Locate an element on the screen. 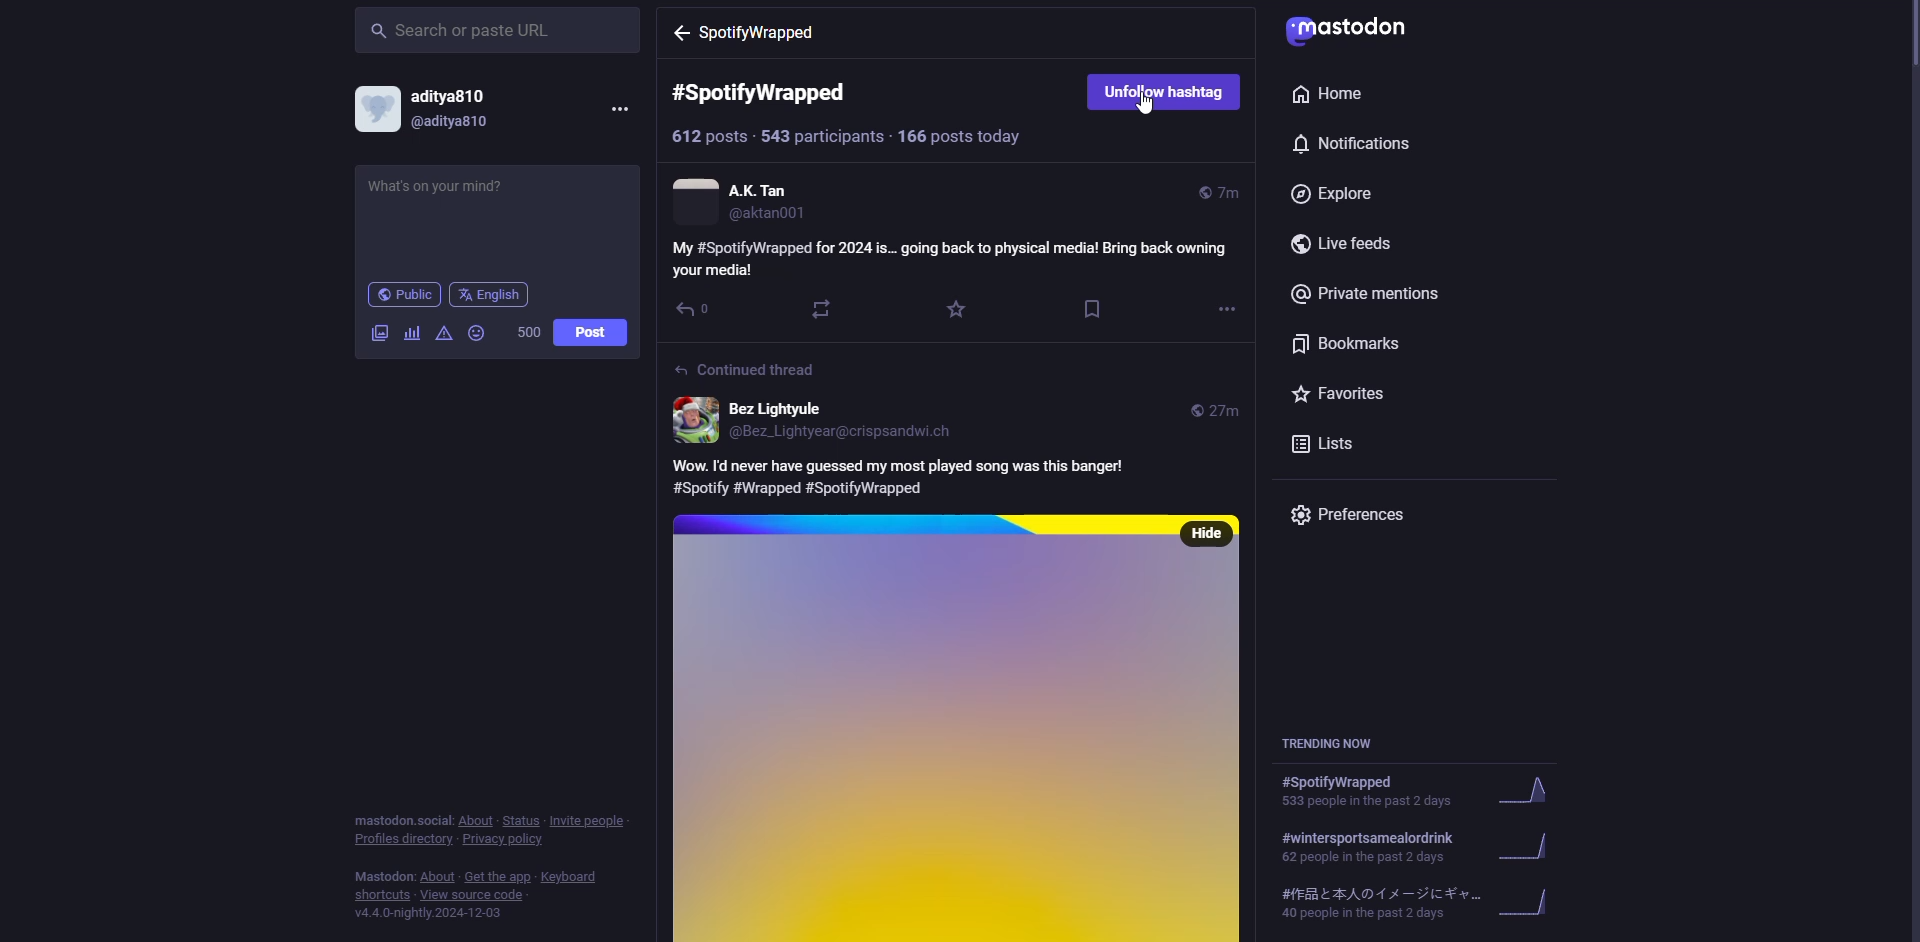  account is located at coordinates (745, 203).